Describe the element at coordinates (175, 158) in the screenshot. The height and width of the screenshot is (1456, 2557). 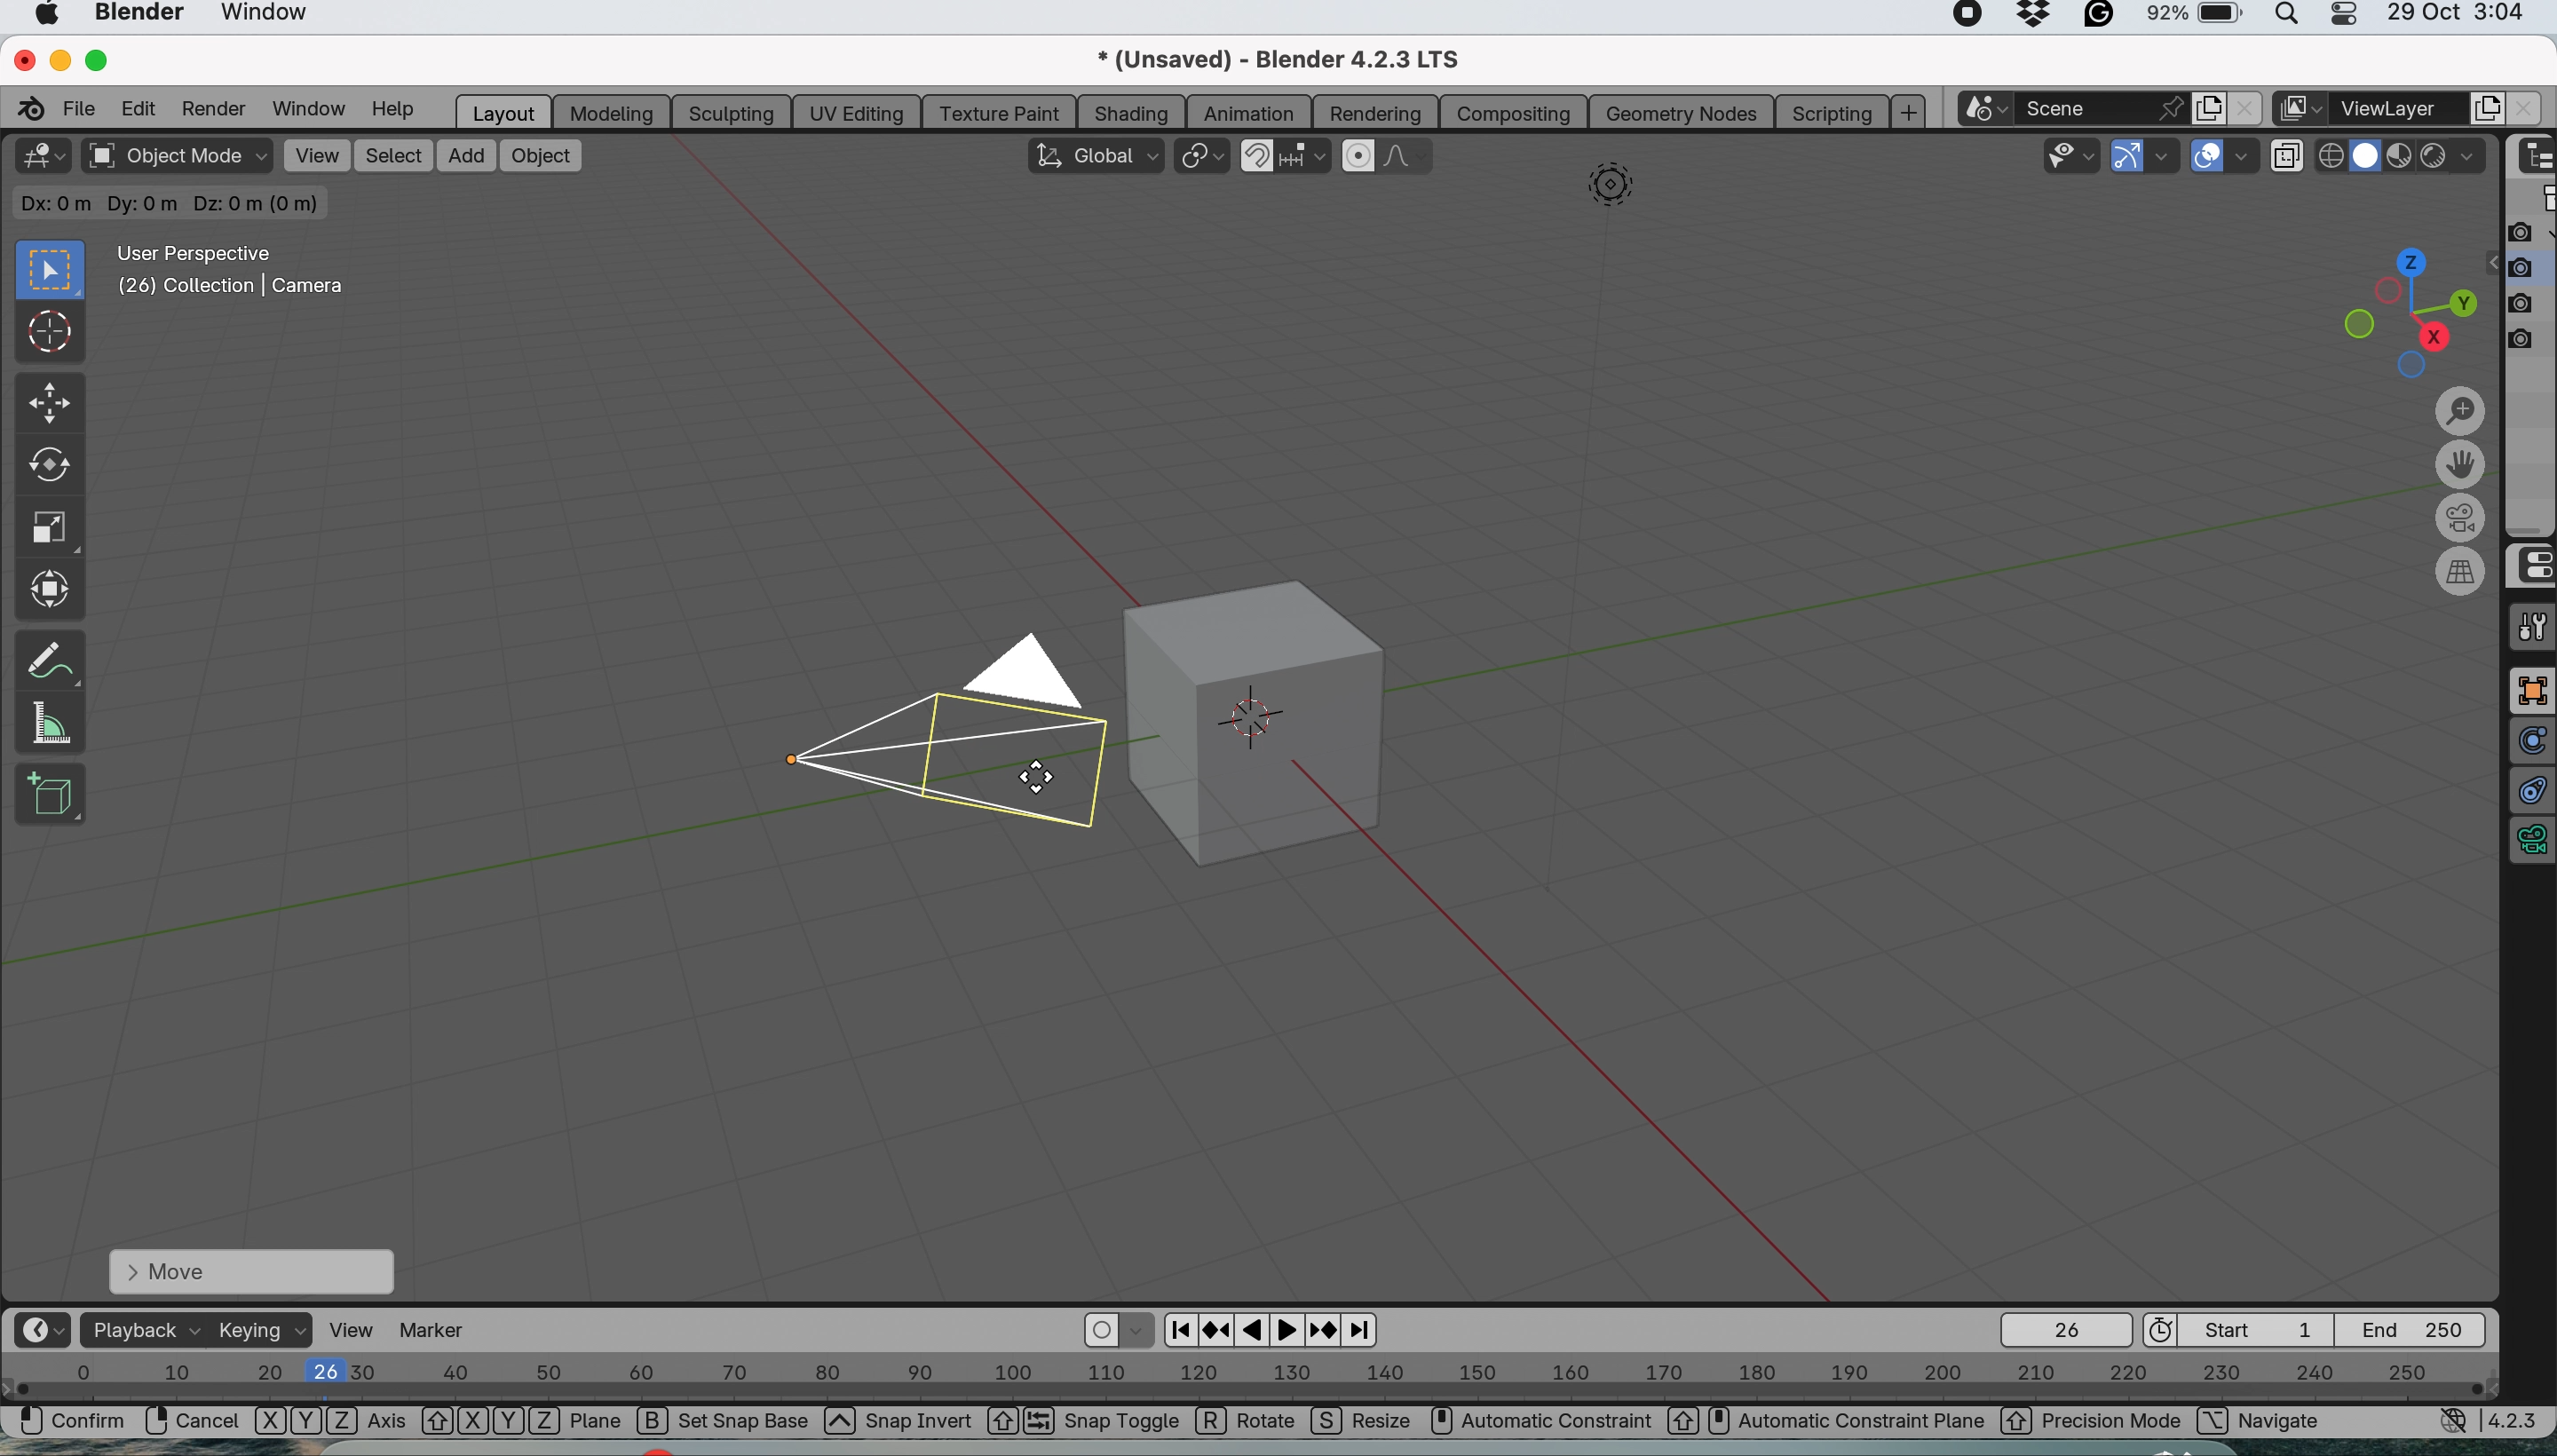
I see `object mode` at that location.